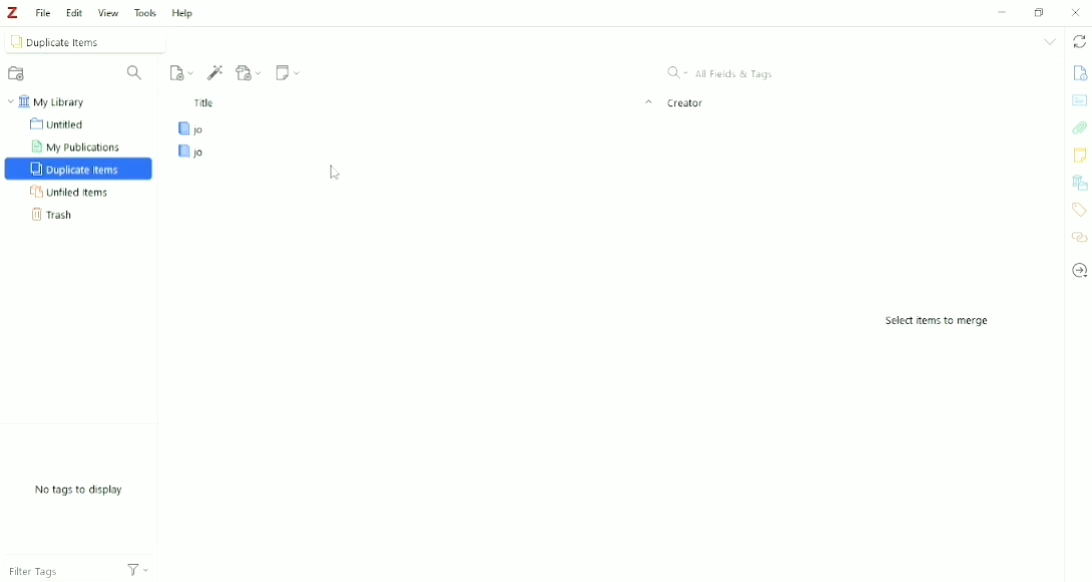  What do you see at coordinates (138, 73) in the screenshot?
I see `Filter Collections` at bounding box center [138, 73].